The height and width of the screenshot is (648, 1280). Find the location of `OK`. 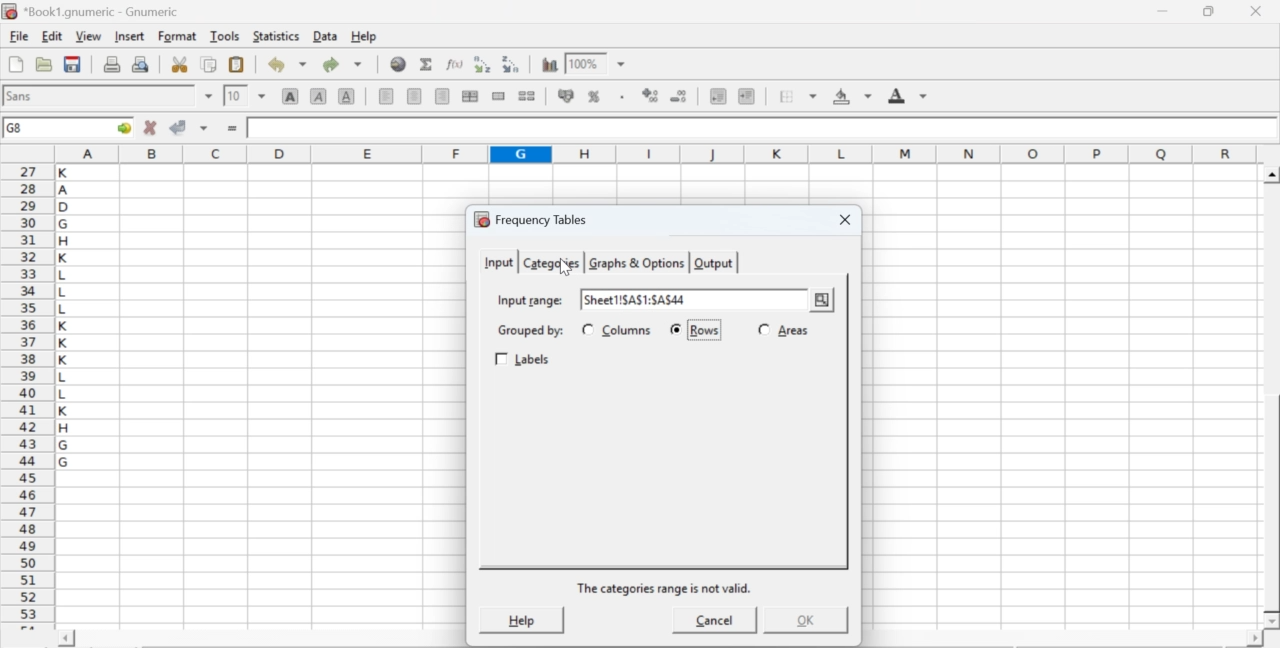

OK is located at coordinates (803, 620).